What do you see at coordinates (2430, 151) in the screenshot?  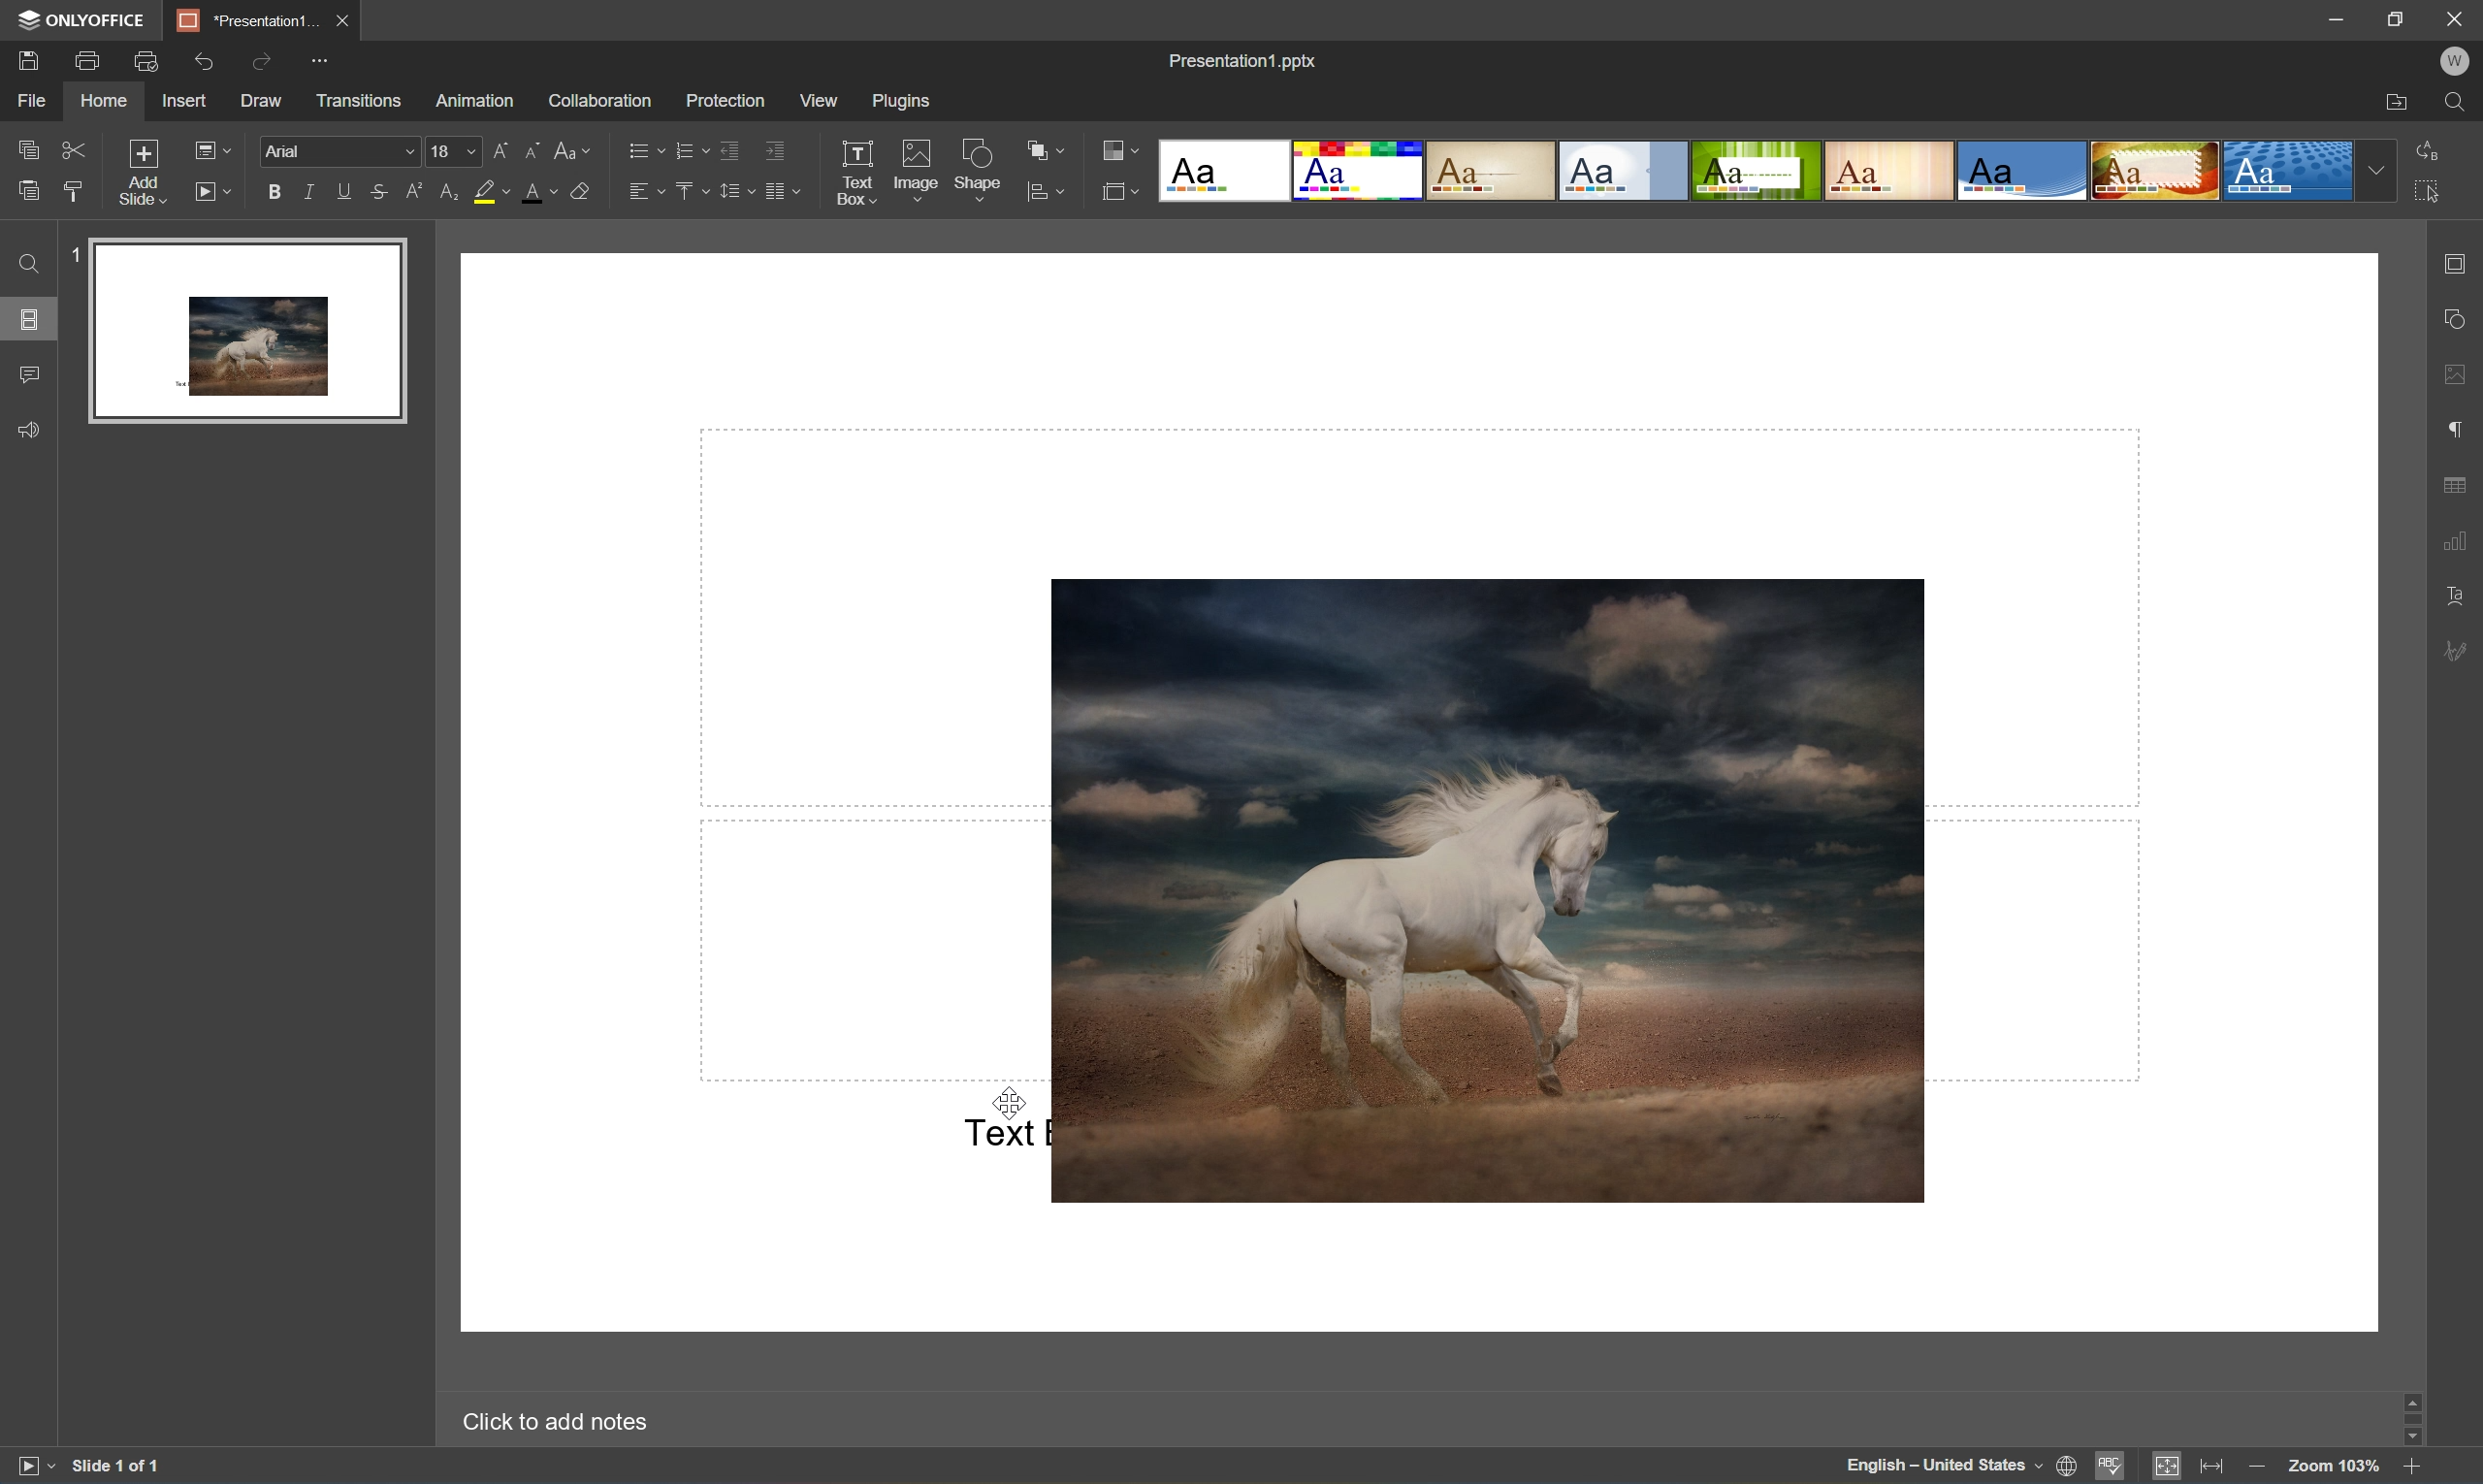 I see `Replace` at bounding box center [2430, 151].